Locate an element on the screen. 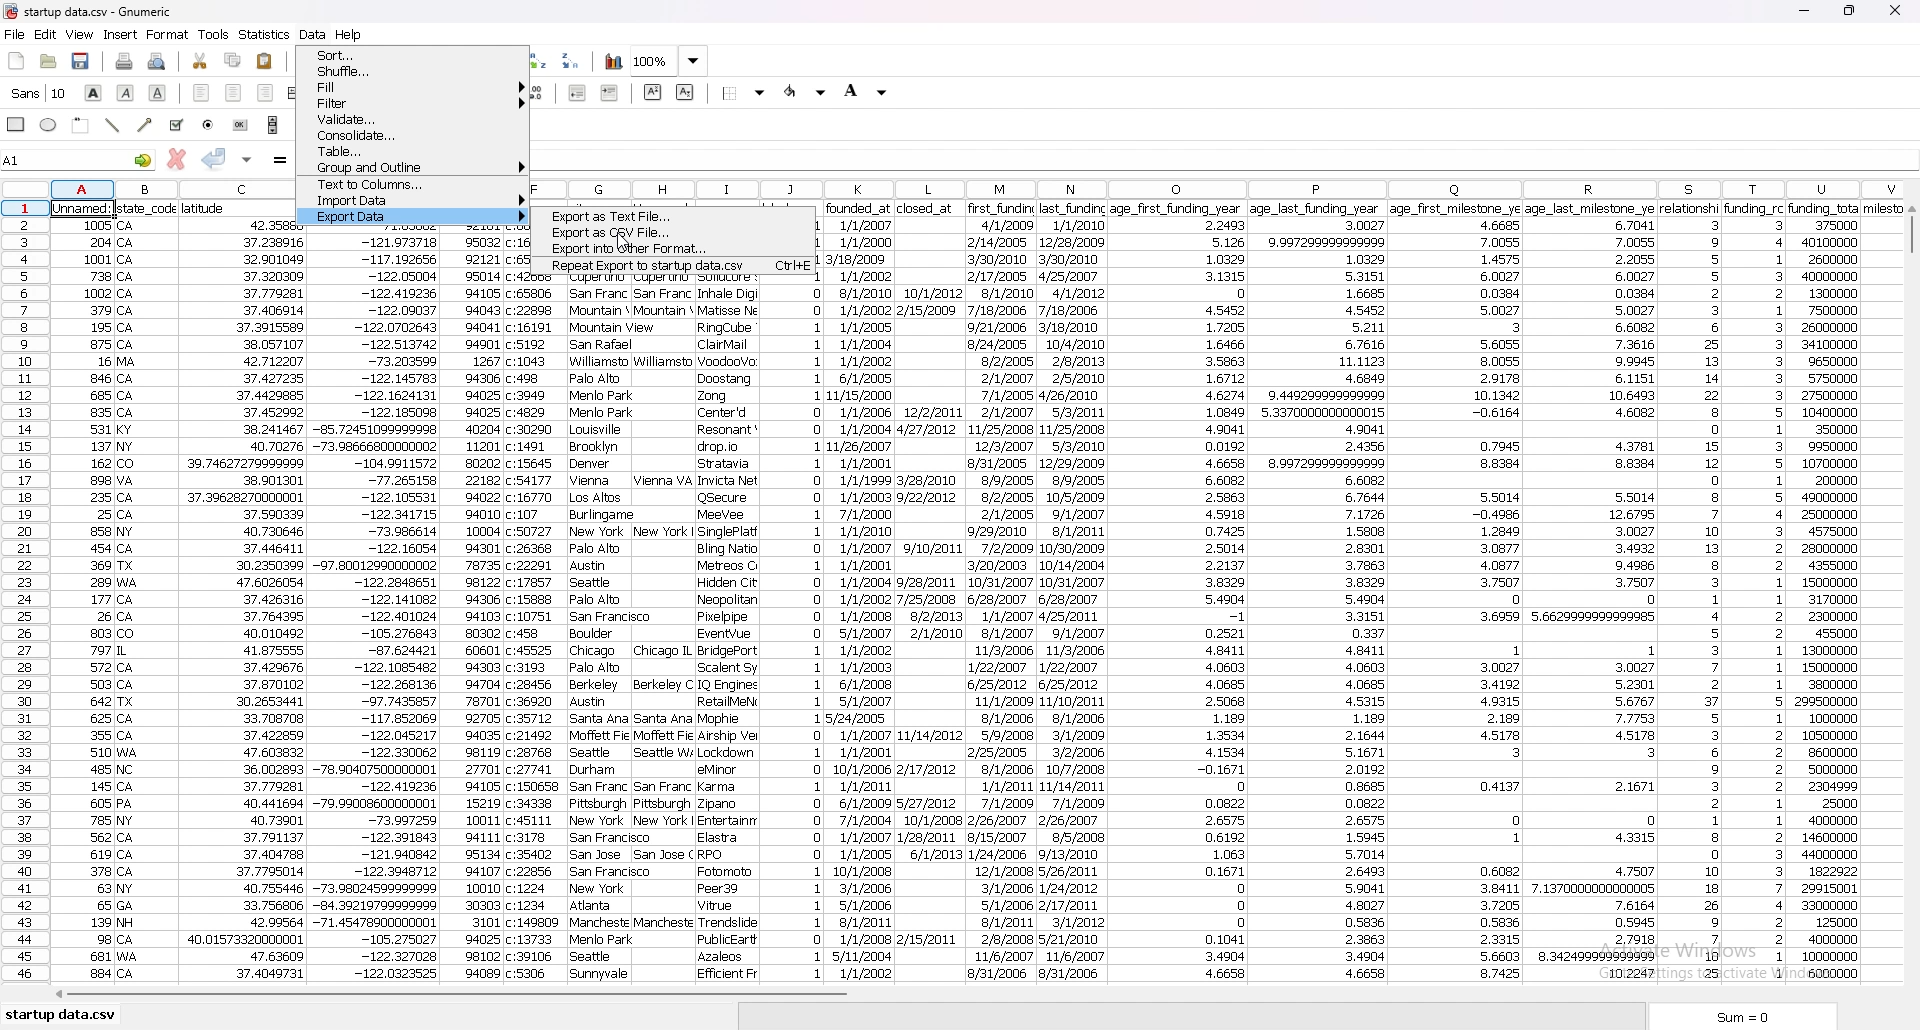 This screenshot has width=1920, height=1030. format is located at coordinates (169, 35).